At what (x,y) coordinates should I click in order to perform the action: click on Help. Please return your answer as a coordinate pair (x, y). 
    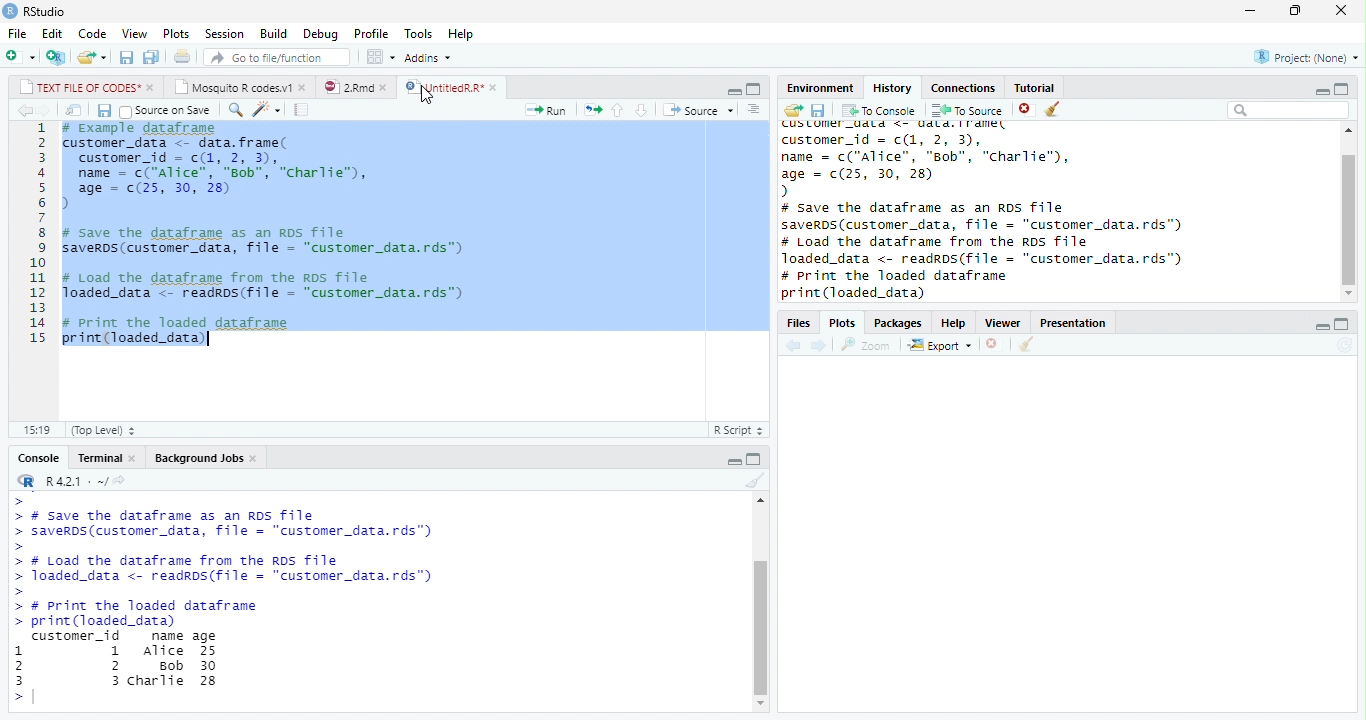
    Looking at the image, I should click on (462, 34).